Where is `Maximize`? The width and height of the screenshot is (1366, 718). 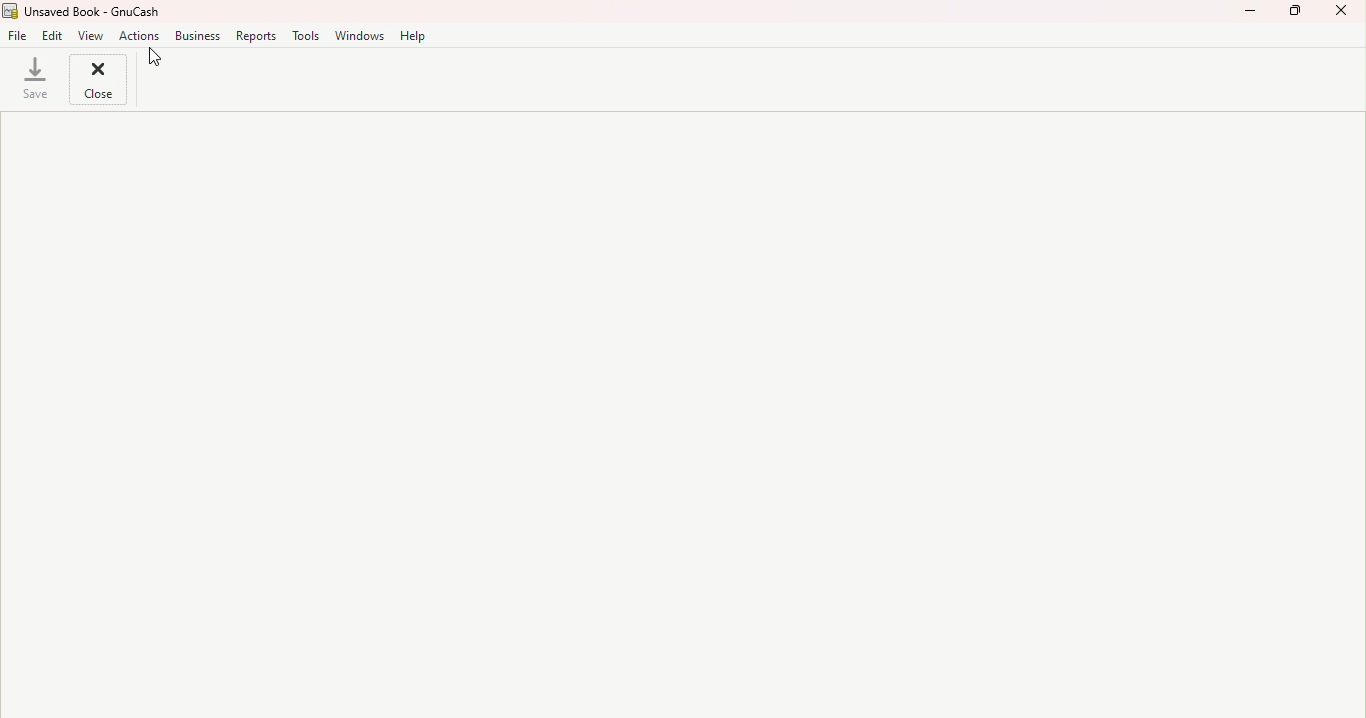 Maximize is located at coordinates (1299, 14).